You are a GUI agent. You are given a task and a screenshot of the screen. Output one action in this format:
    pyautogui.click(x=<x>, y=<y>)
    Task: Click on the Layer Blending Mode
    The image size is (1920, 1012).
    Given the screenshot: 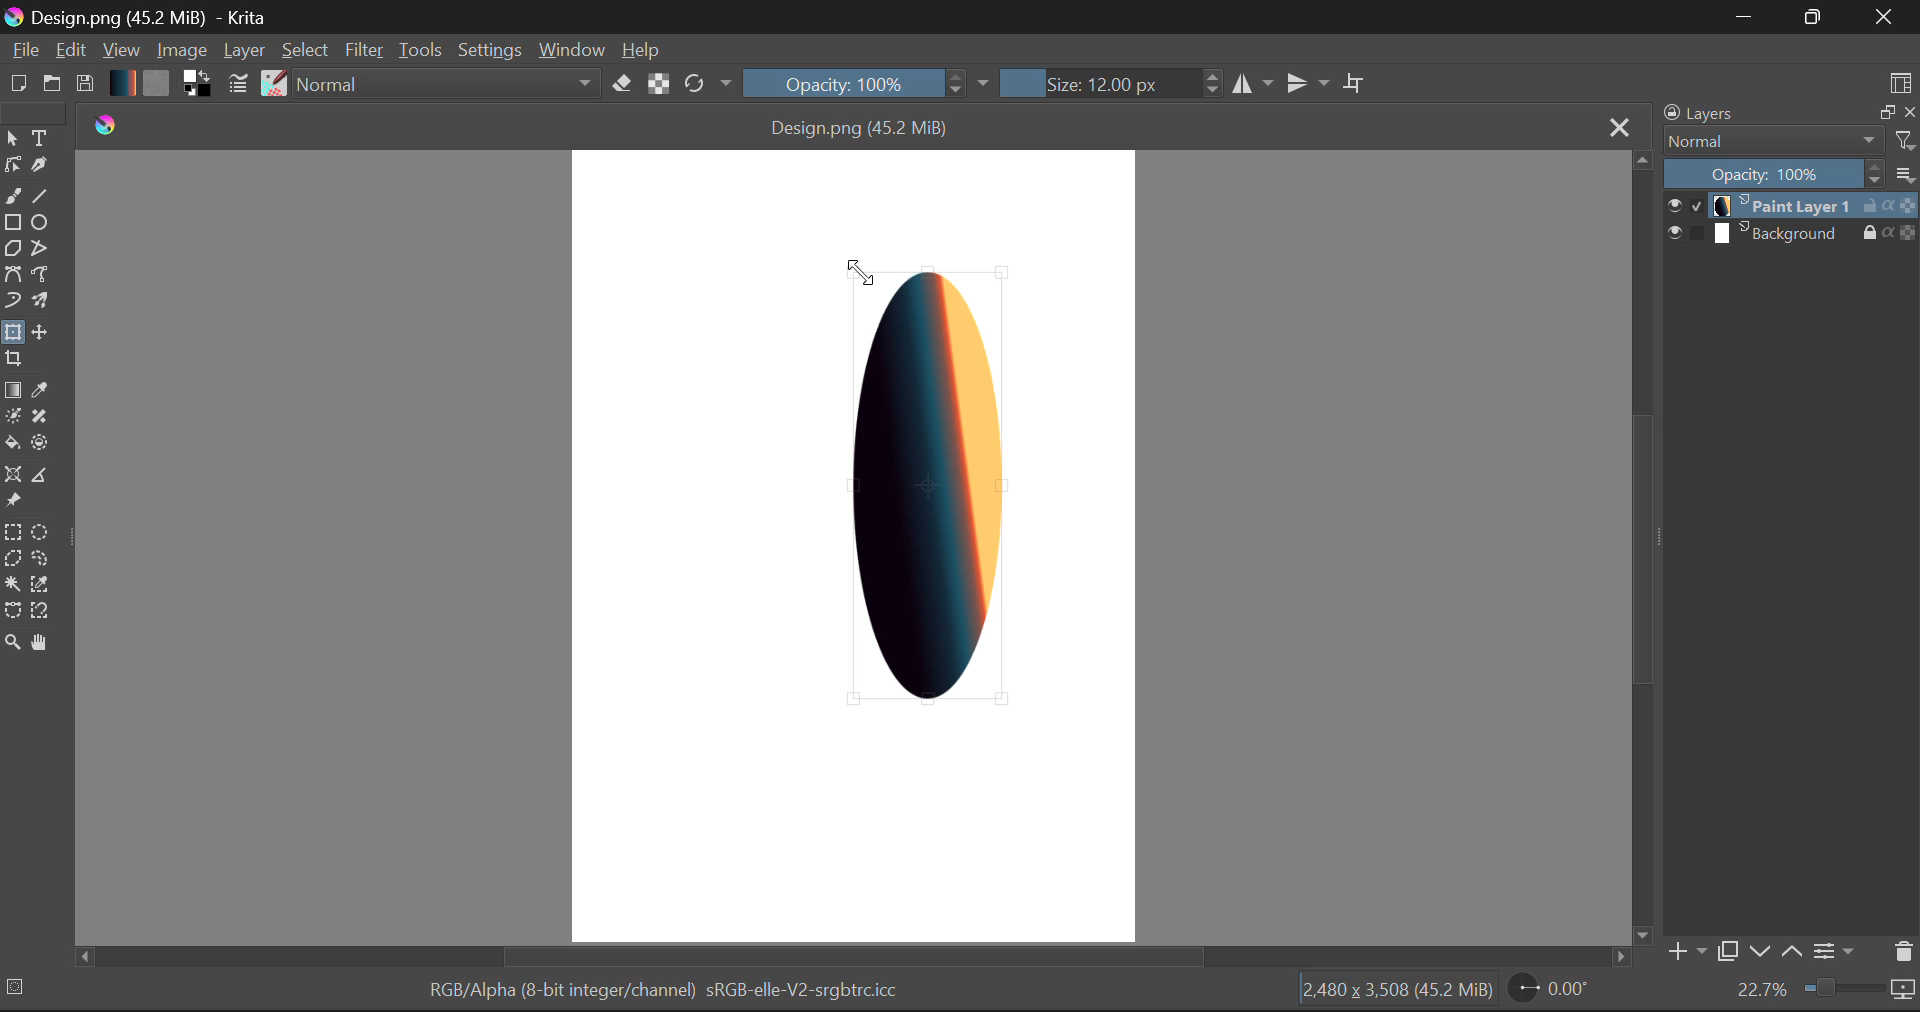 What is the action you would take?
    pyautogui.click(x=1789, y=142)
    